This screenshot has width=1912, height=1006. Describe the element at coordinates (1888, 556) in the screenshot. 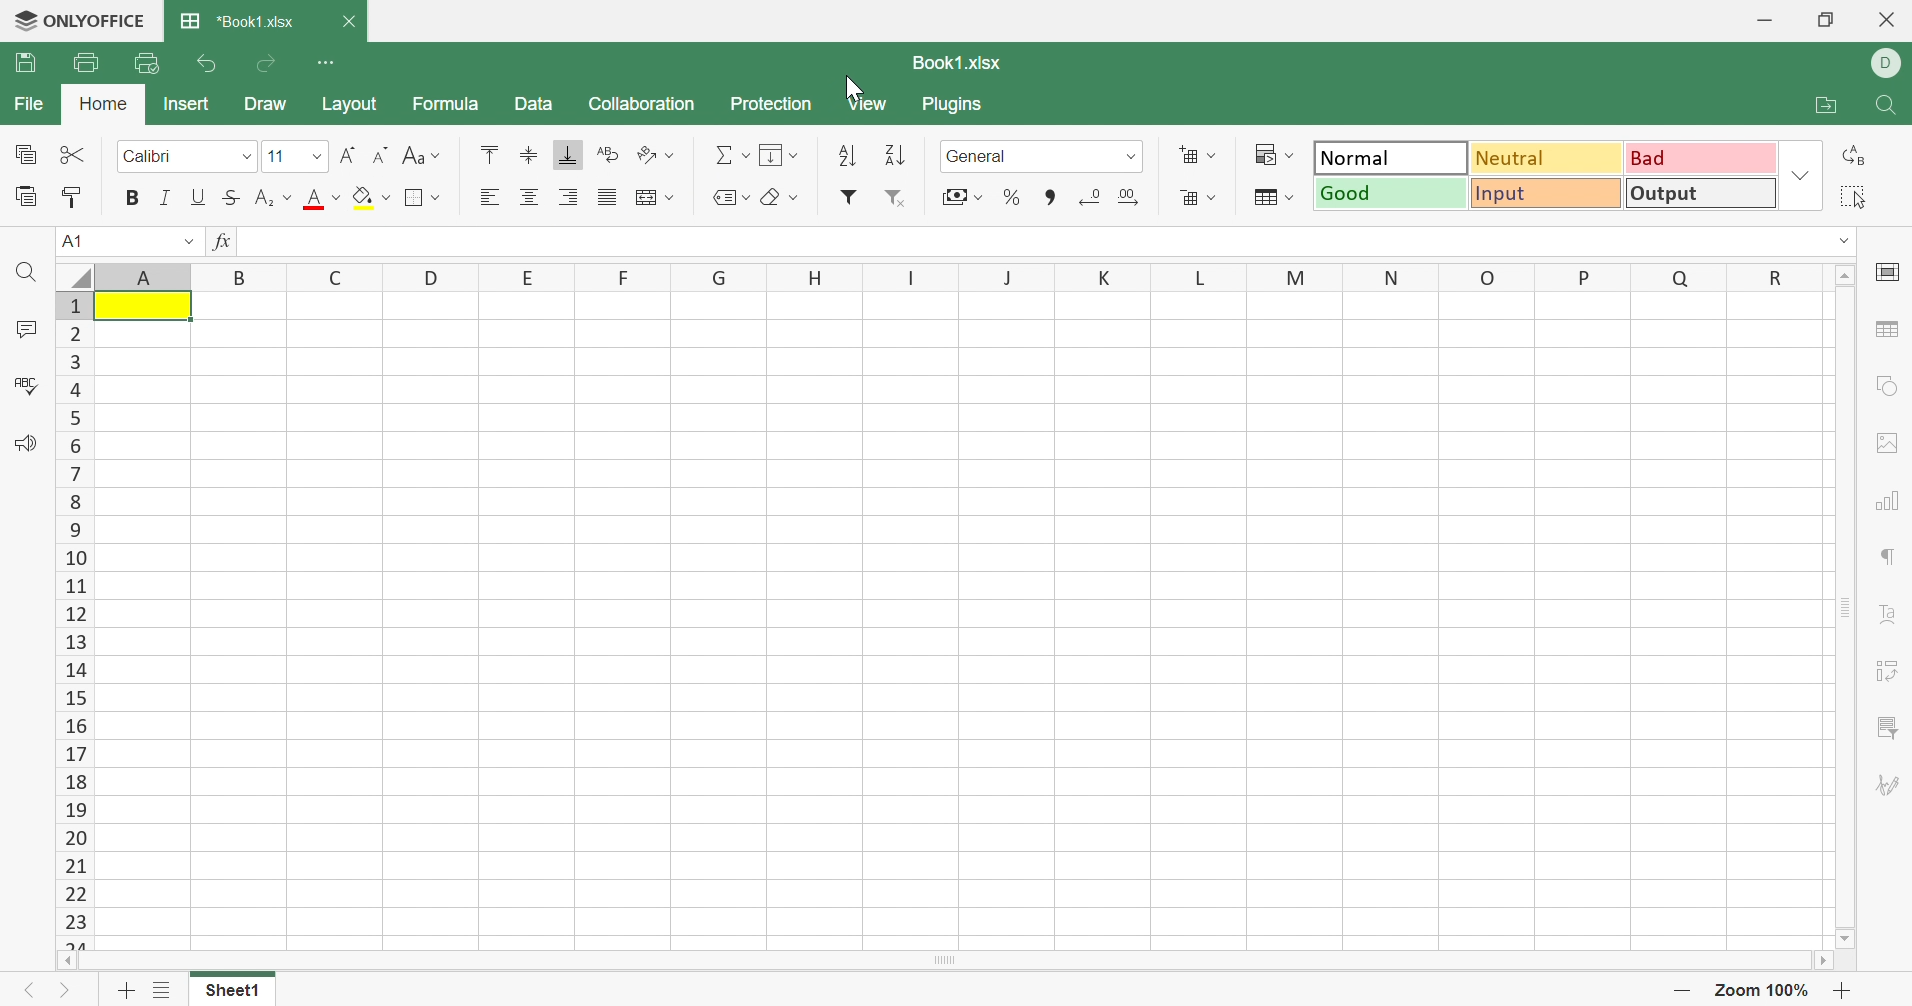

I see `Paragraph settings` at that location.